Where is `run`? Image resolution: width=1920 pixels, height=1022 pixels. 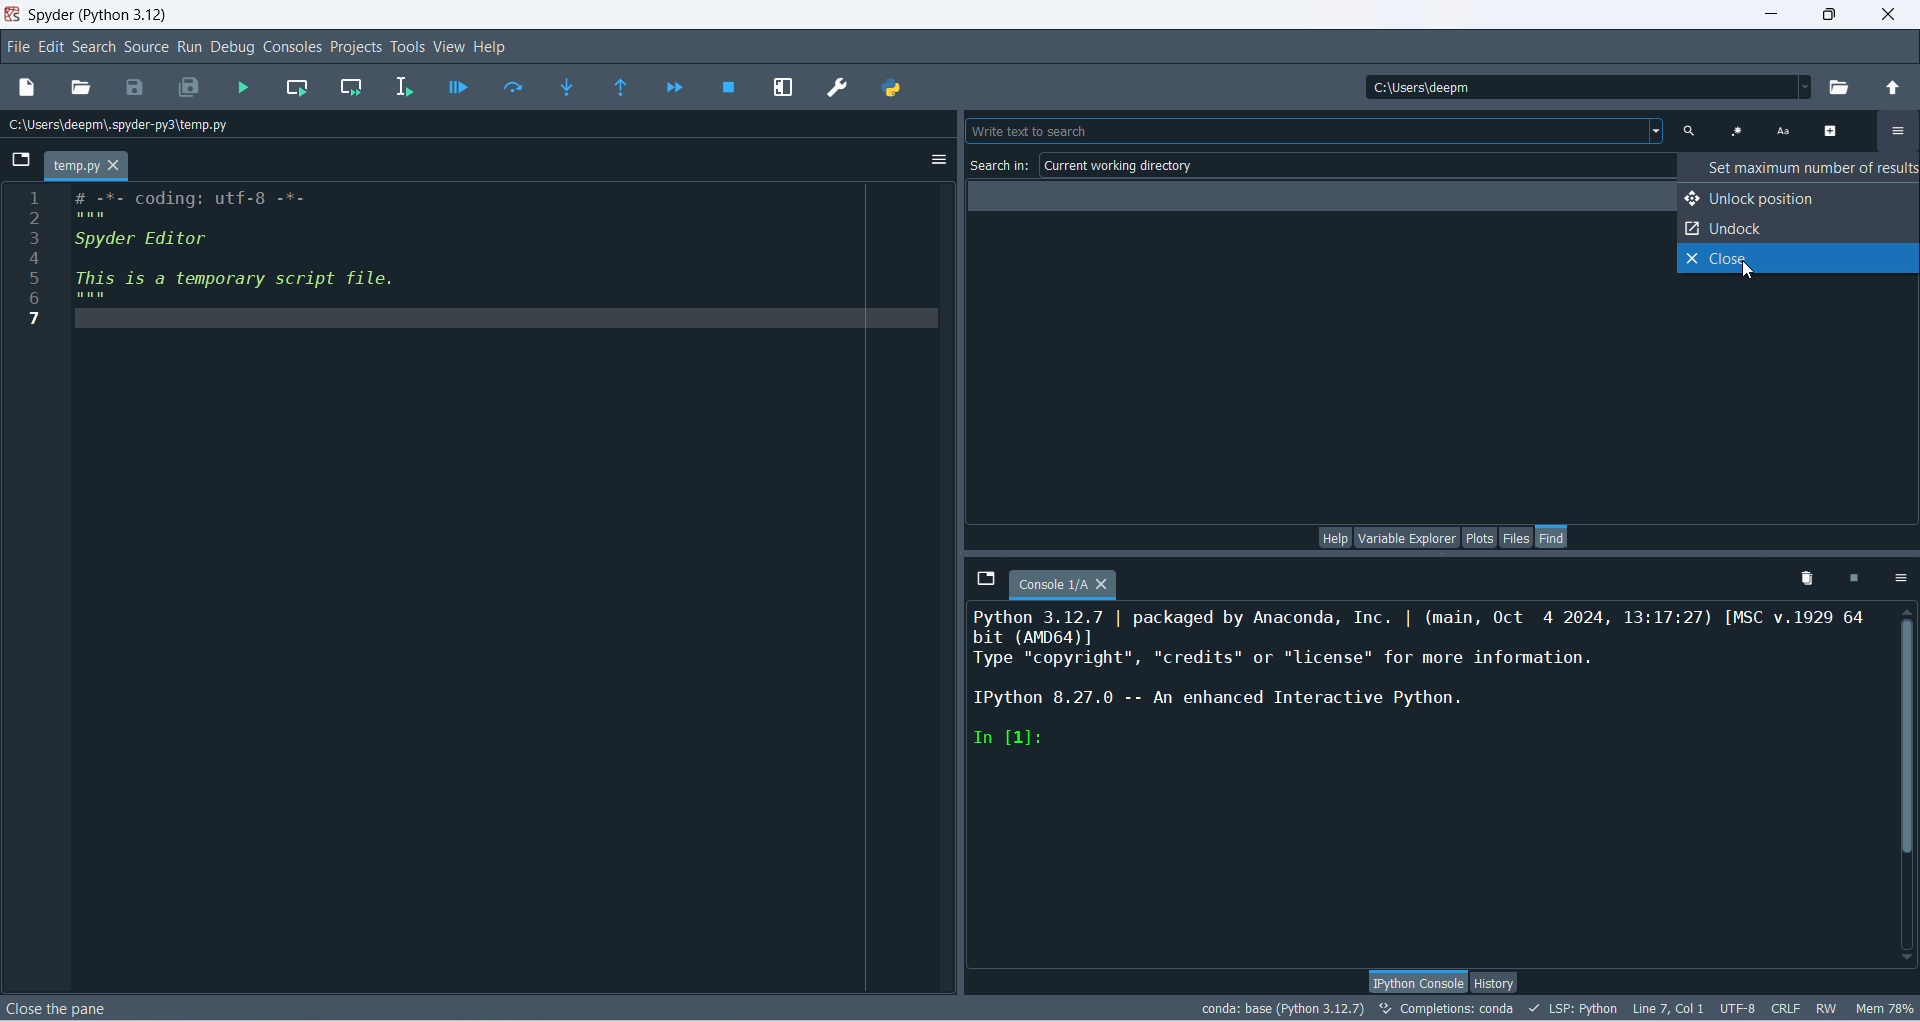
run is located at coordinates (191, 47).